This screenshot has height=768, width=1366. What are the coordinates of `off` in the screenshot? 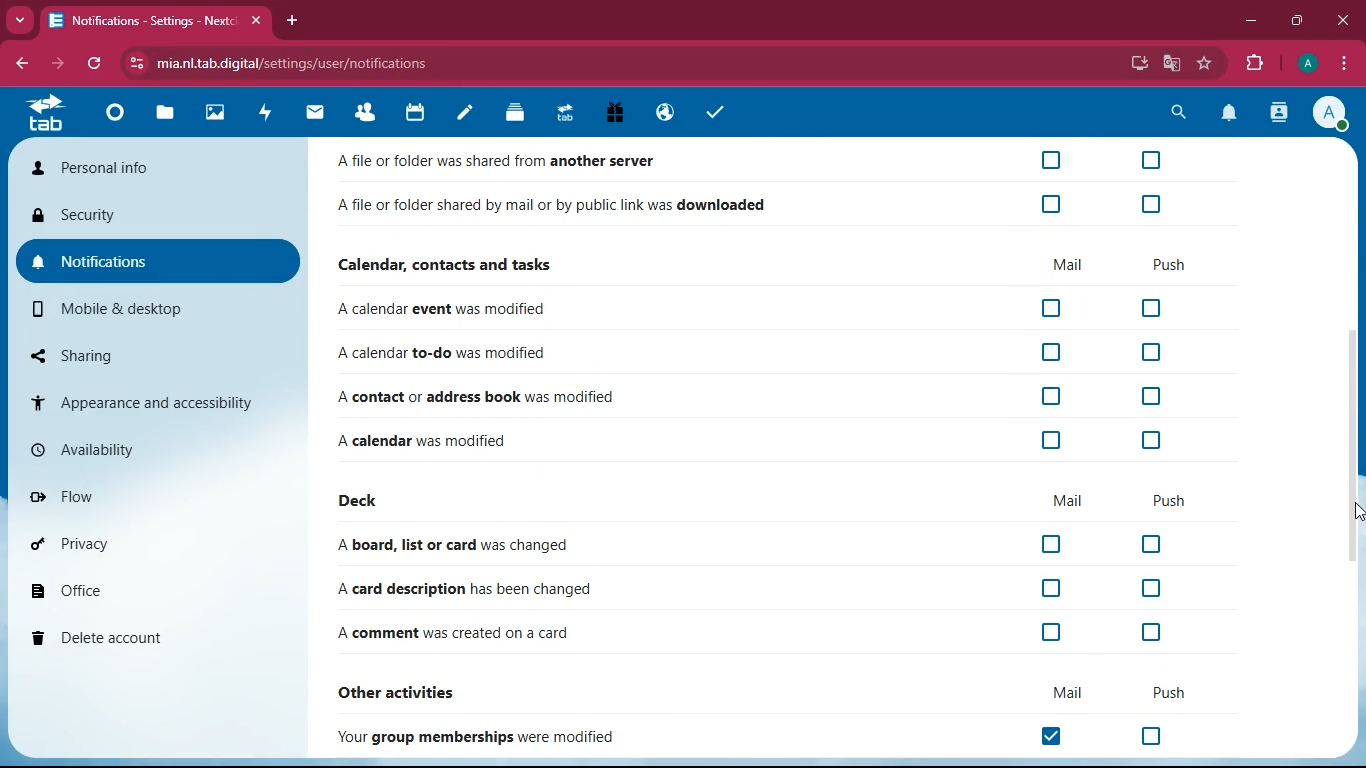 It's located at (1146, 544).